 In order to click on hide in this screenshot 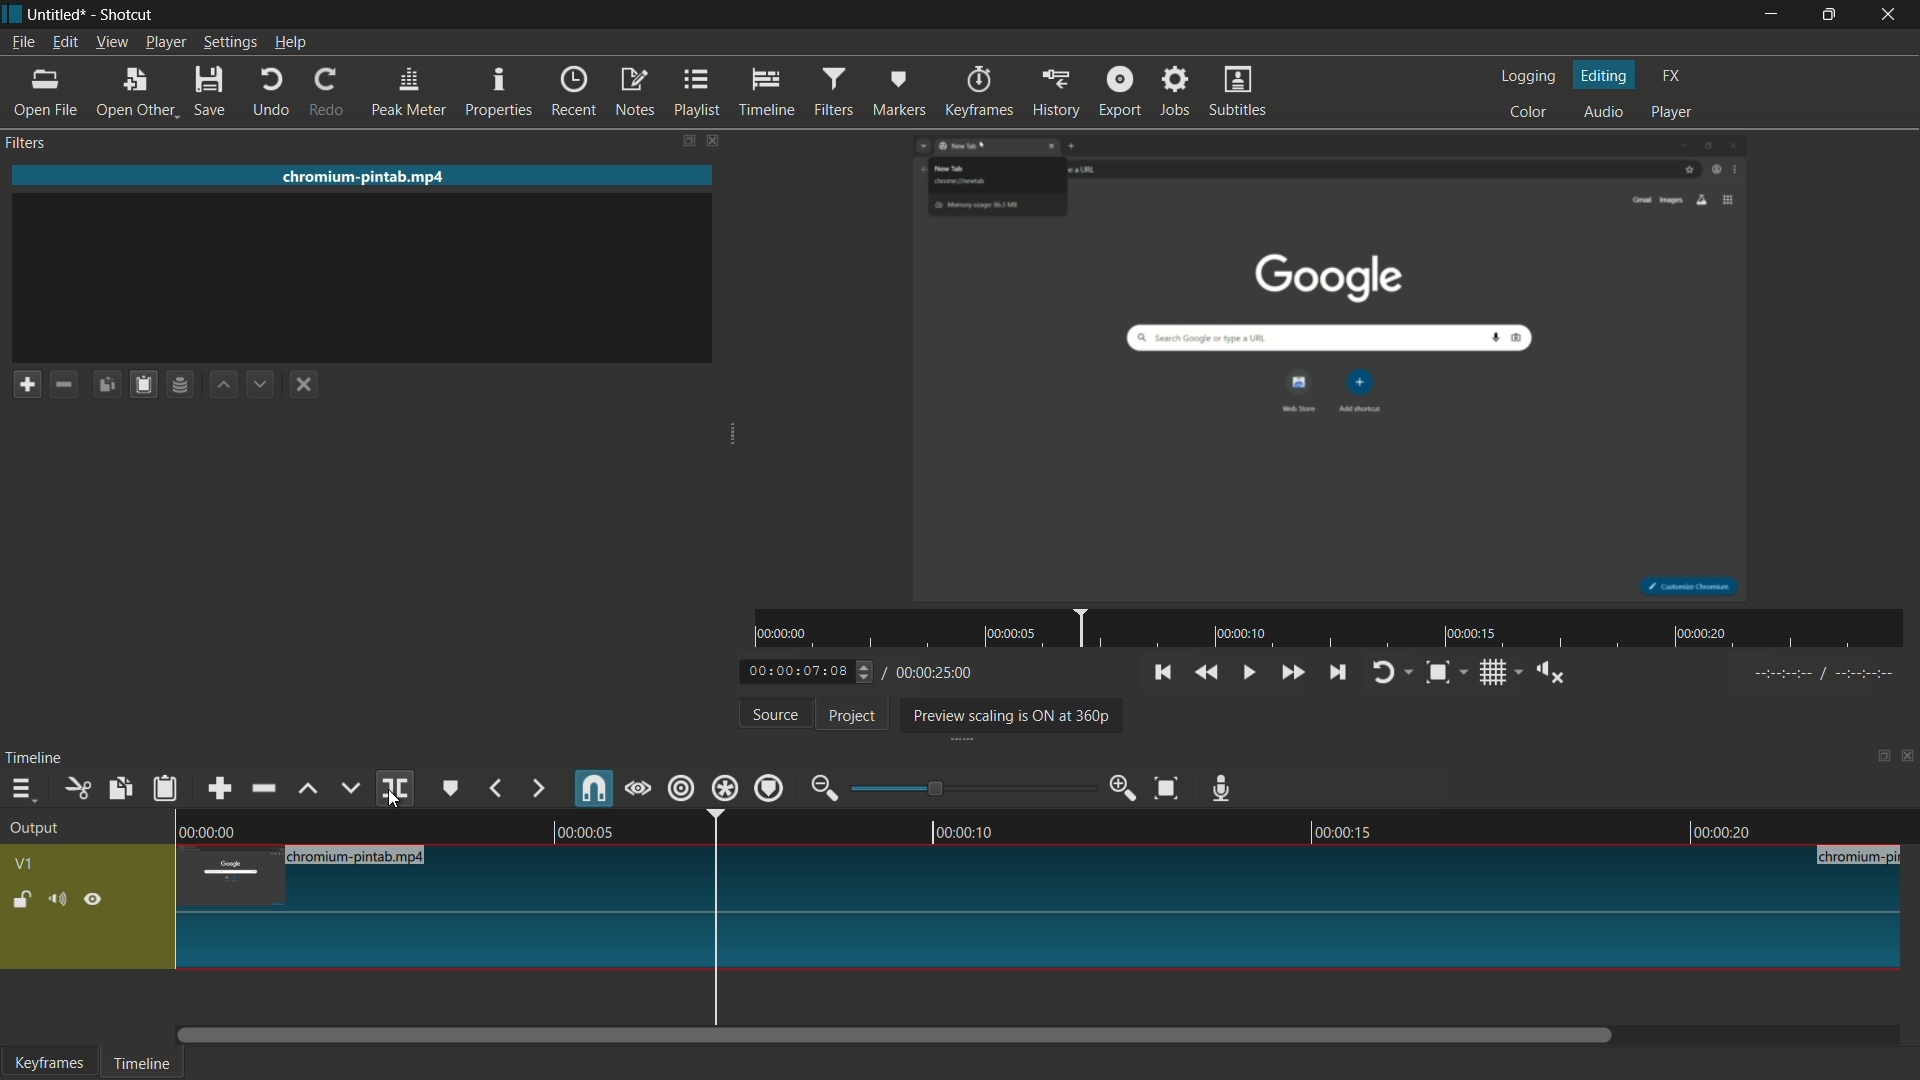, I will do `click(94, 903)`.